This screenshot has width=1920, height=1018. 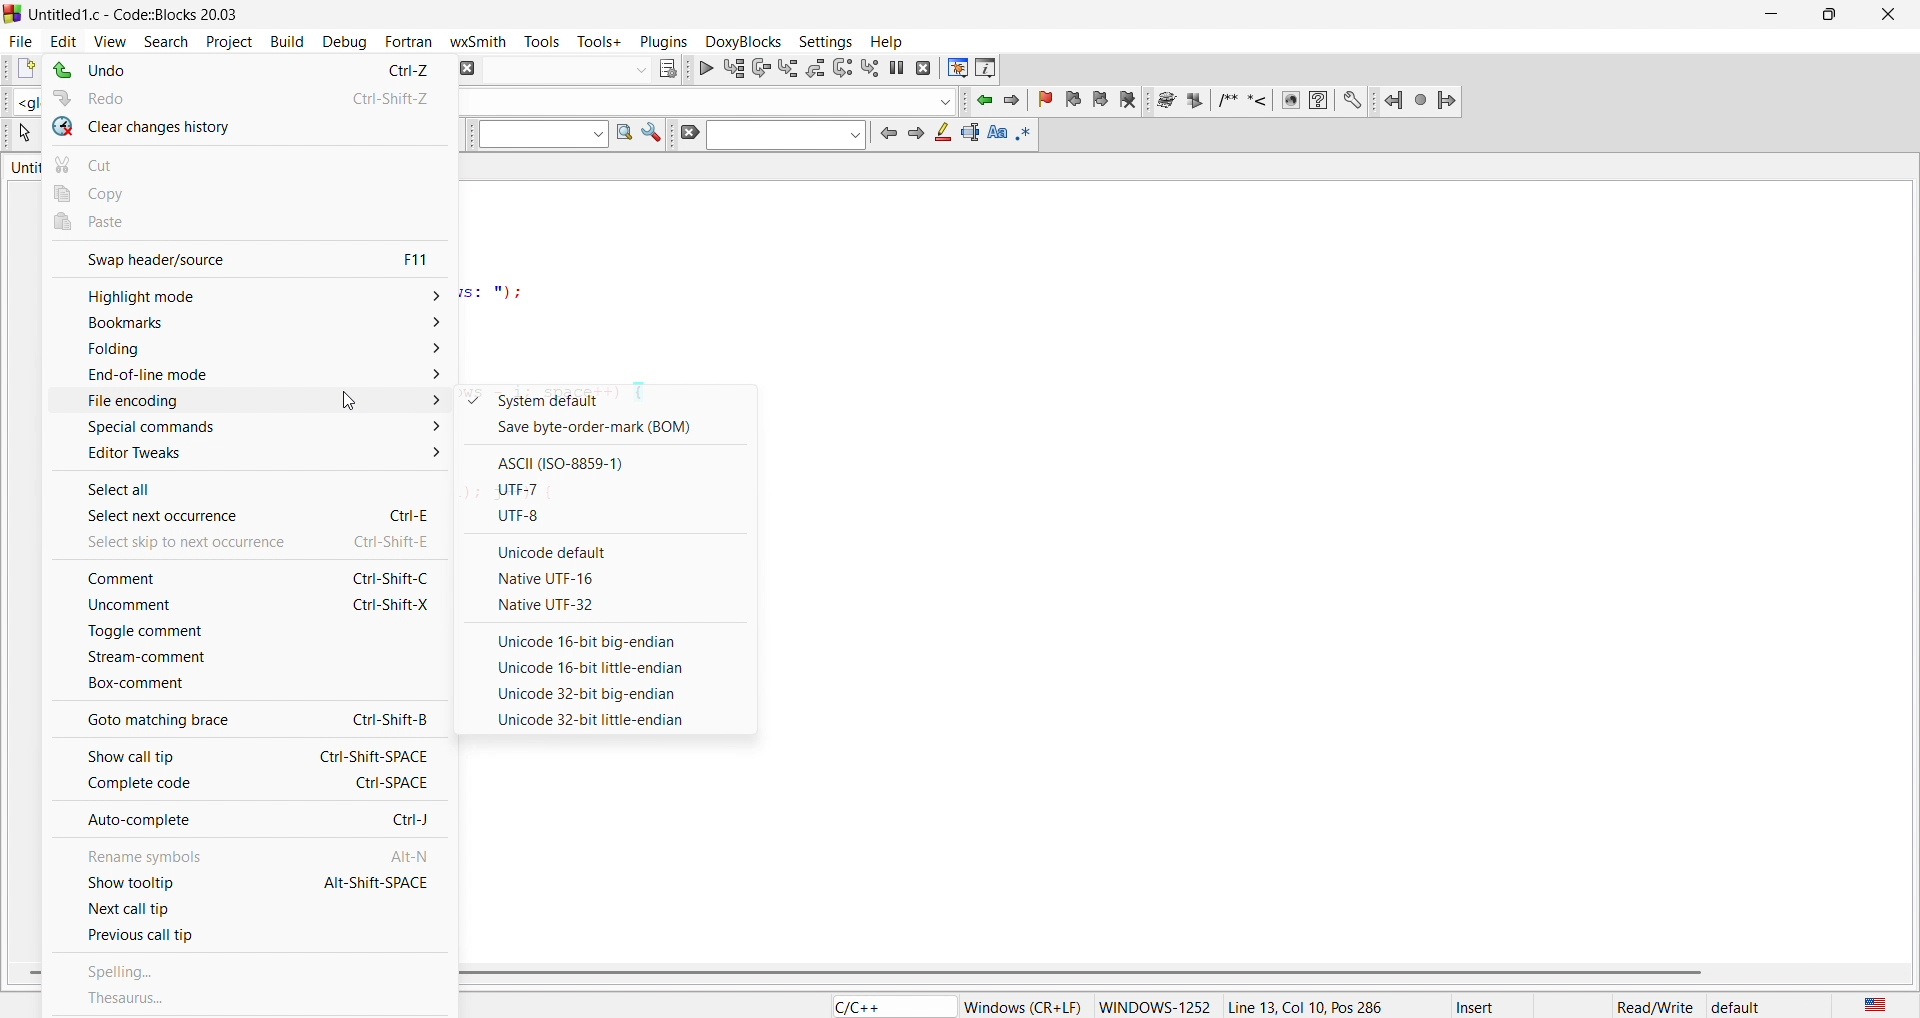 I want to click on insert line, so click(x=1257, y=103).